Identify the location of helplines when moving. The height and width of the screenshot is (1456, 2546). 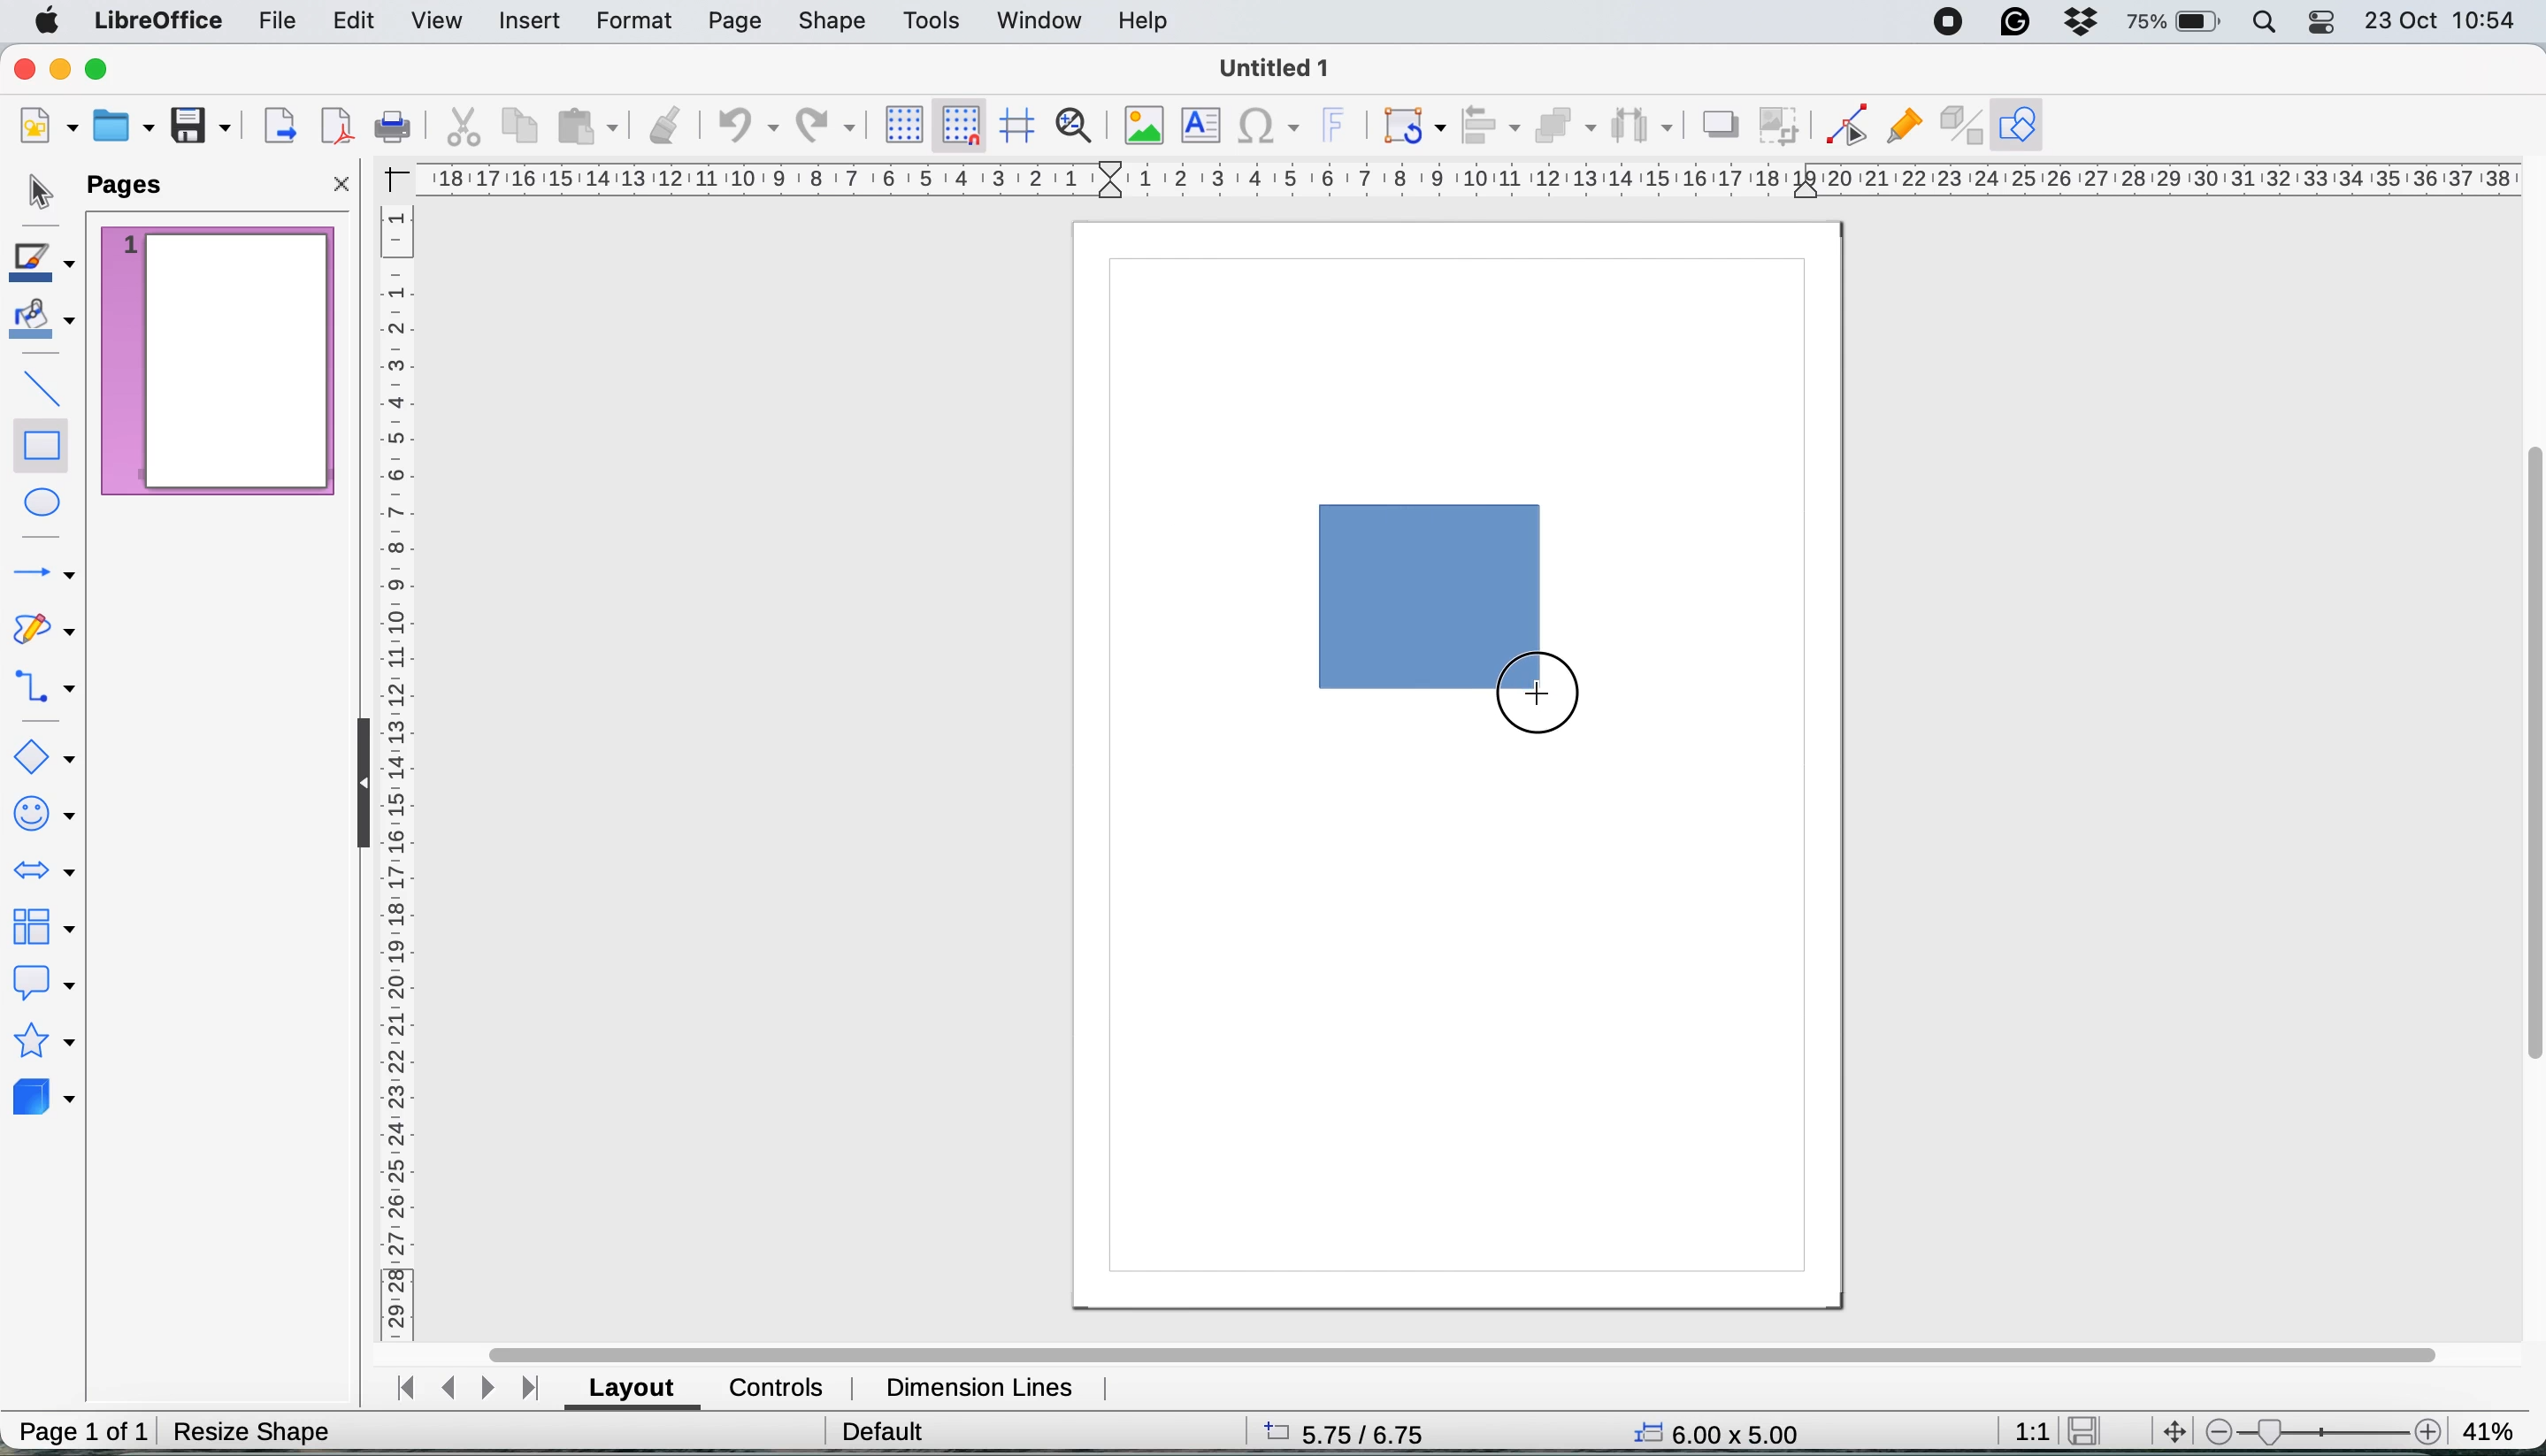
(1019, 128).